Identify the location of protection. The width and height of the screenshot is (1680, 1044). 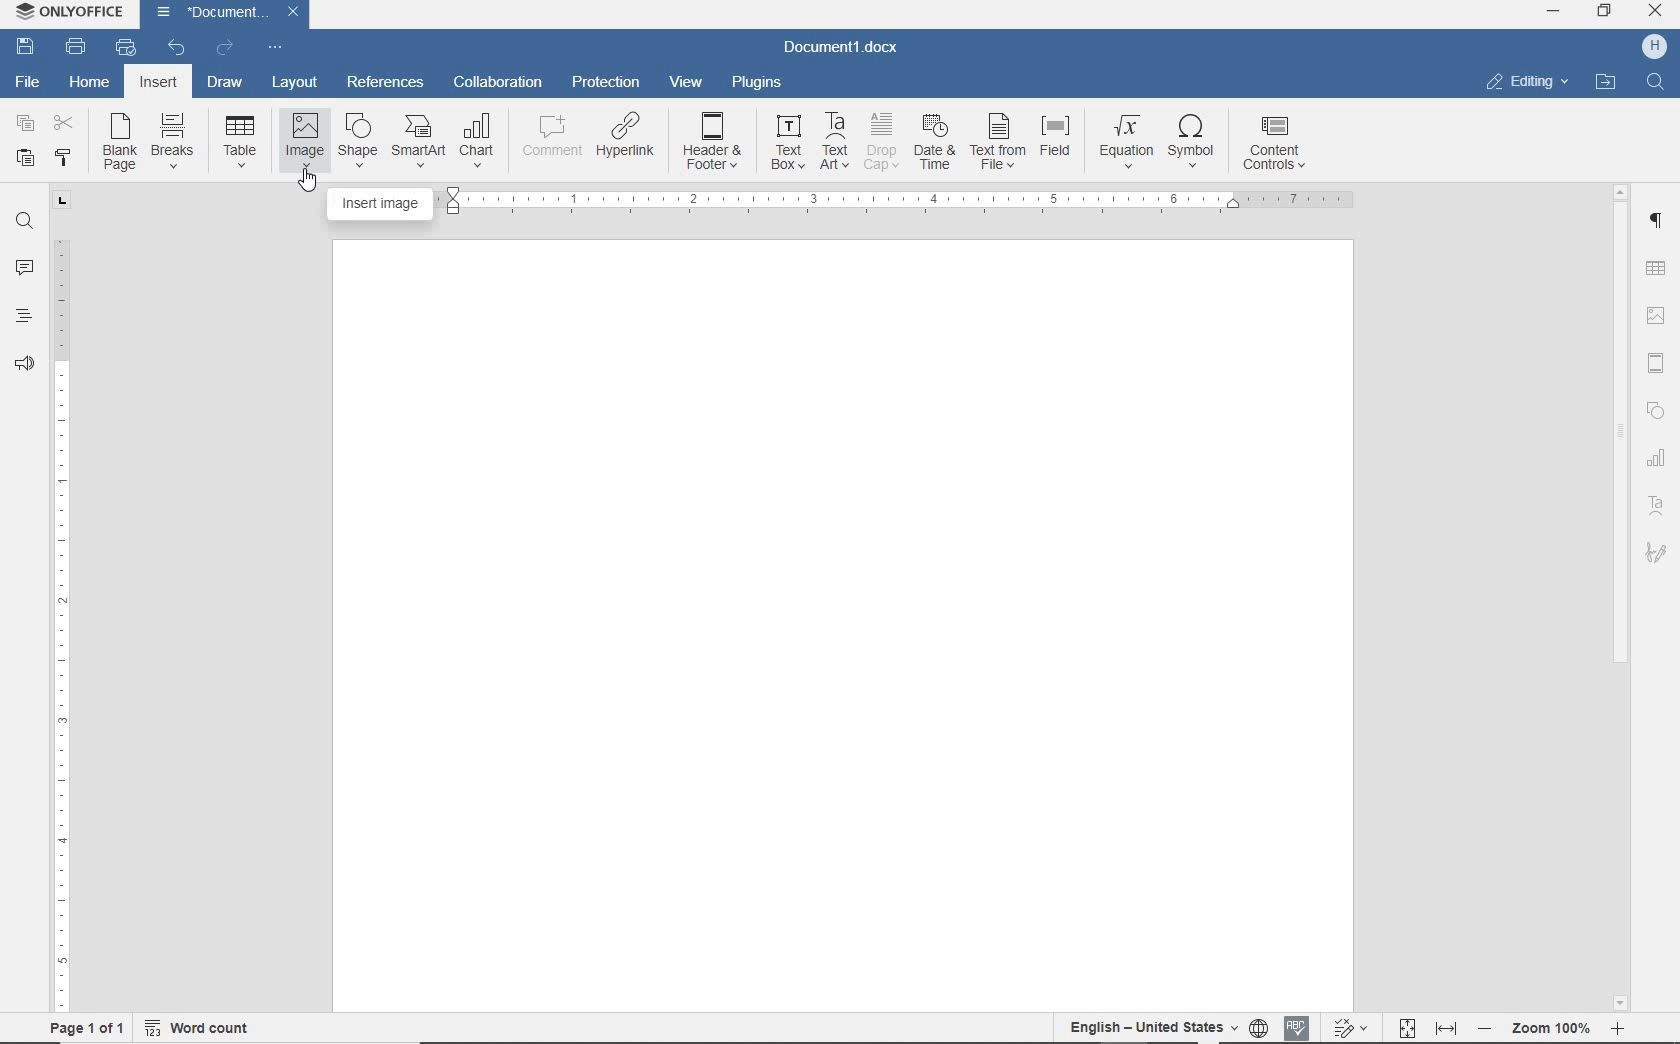
(607, 86).